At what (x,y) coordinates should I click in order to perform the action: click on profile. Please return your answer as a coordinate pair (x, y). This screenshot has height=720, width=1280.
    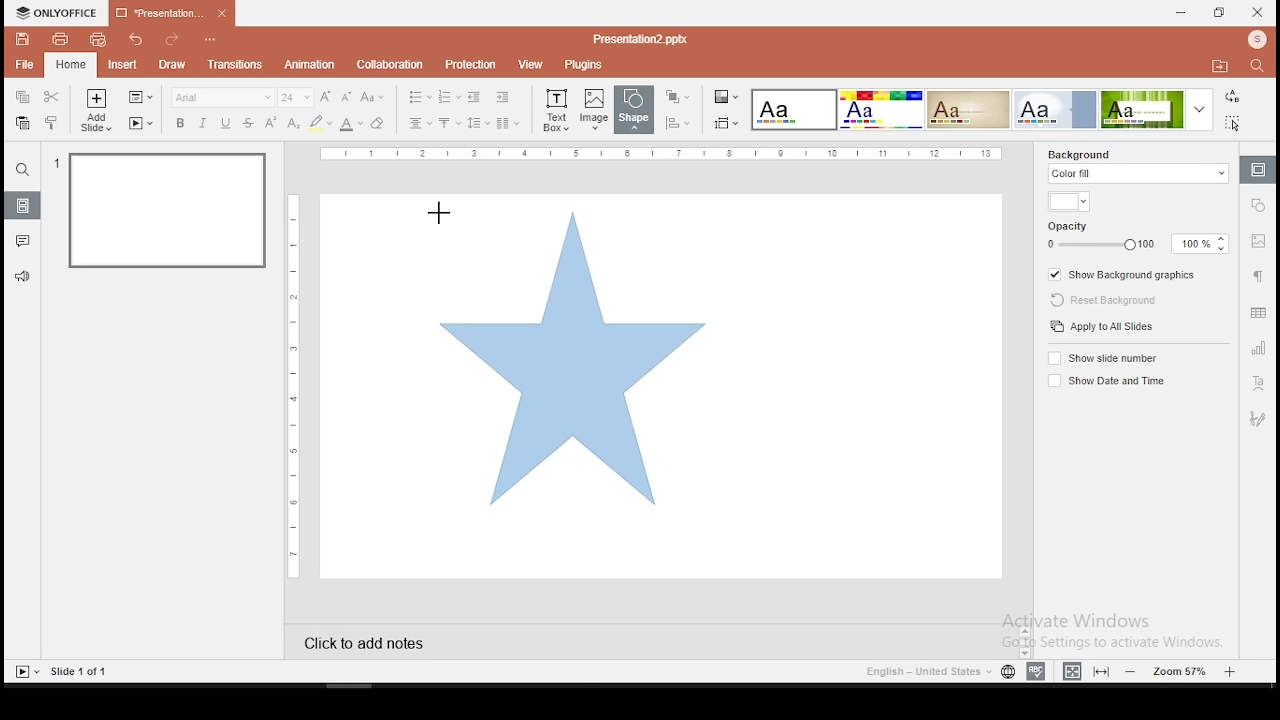
    Looking at the image, I should click on (1255, 41).